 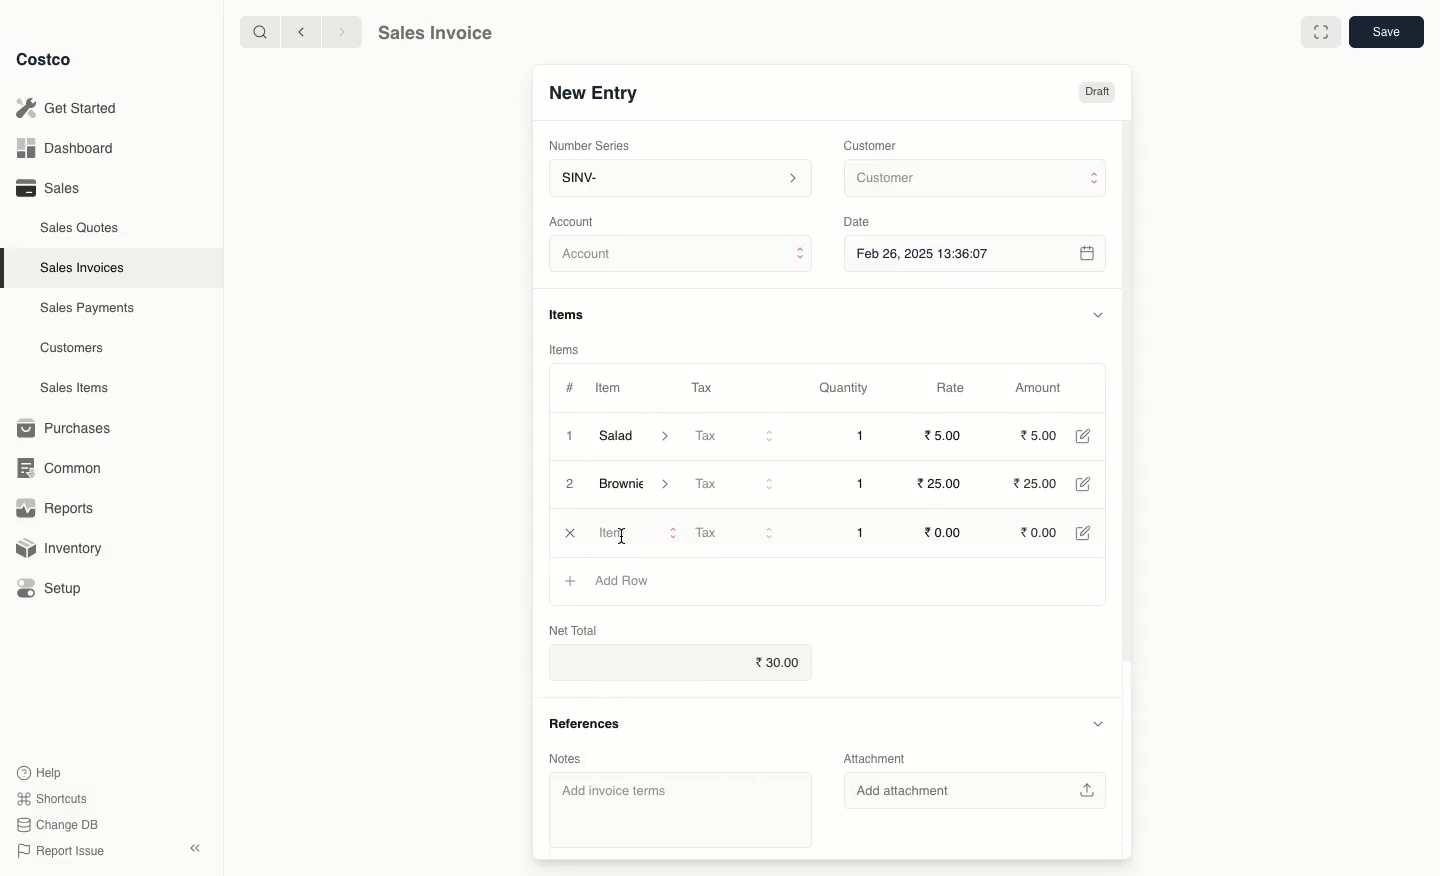 I want to click on 1, so click(x=860, y=436).